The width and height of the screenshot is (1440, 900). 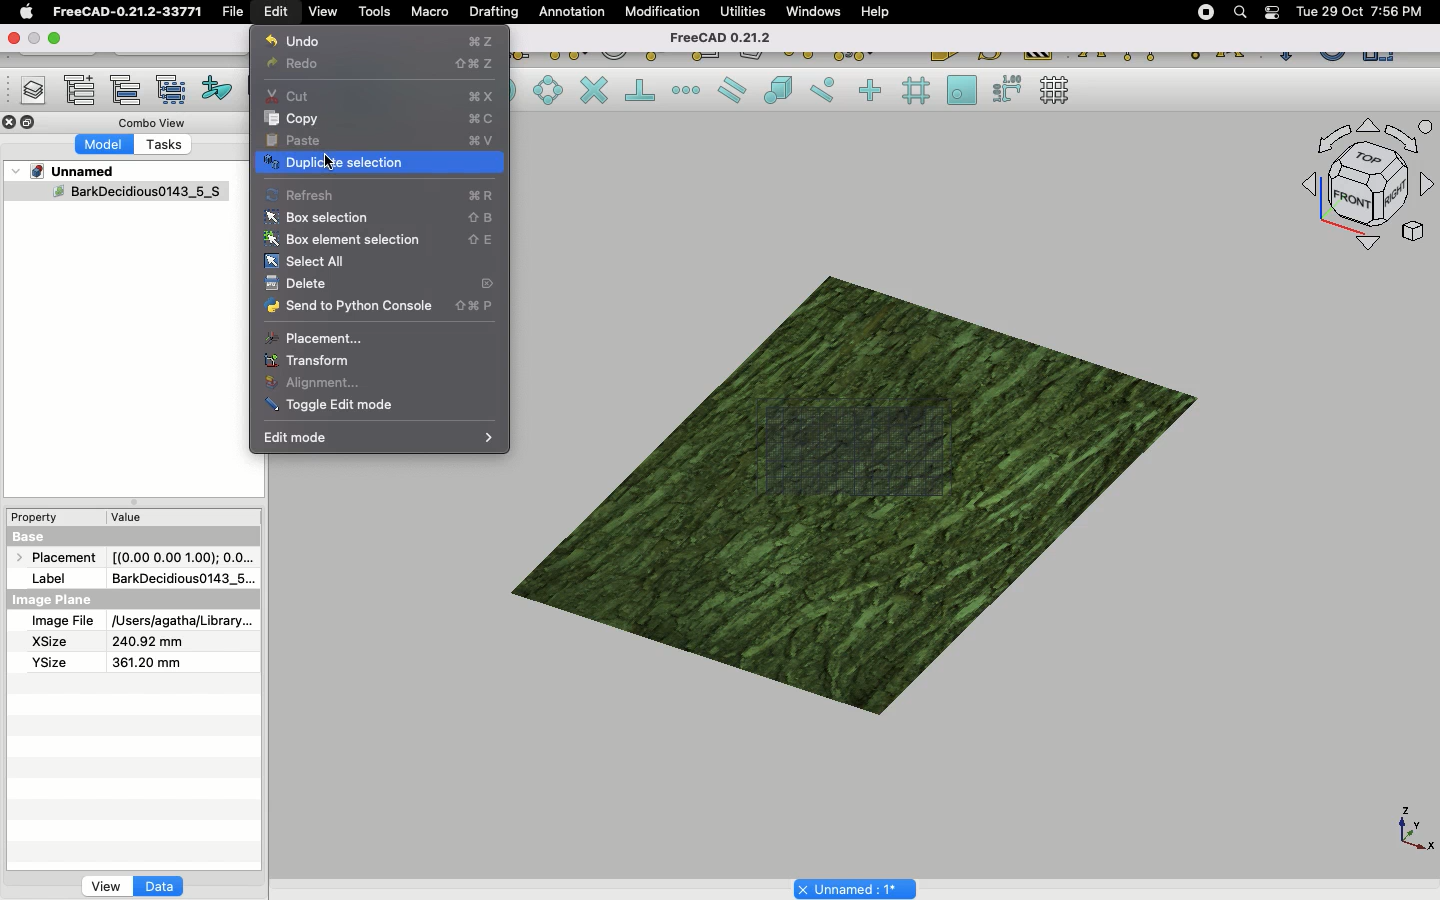 I want to click on FreeCAD, so click(x=129, y=12).